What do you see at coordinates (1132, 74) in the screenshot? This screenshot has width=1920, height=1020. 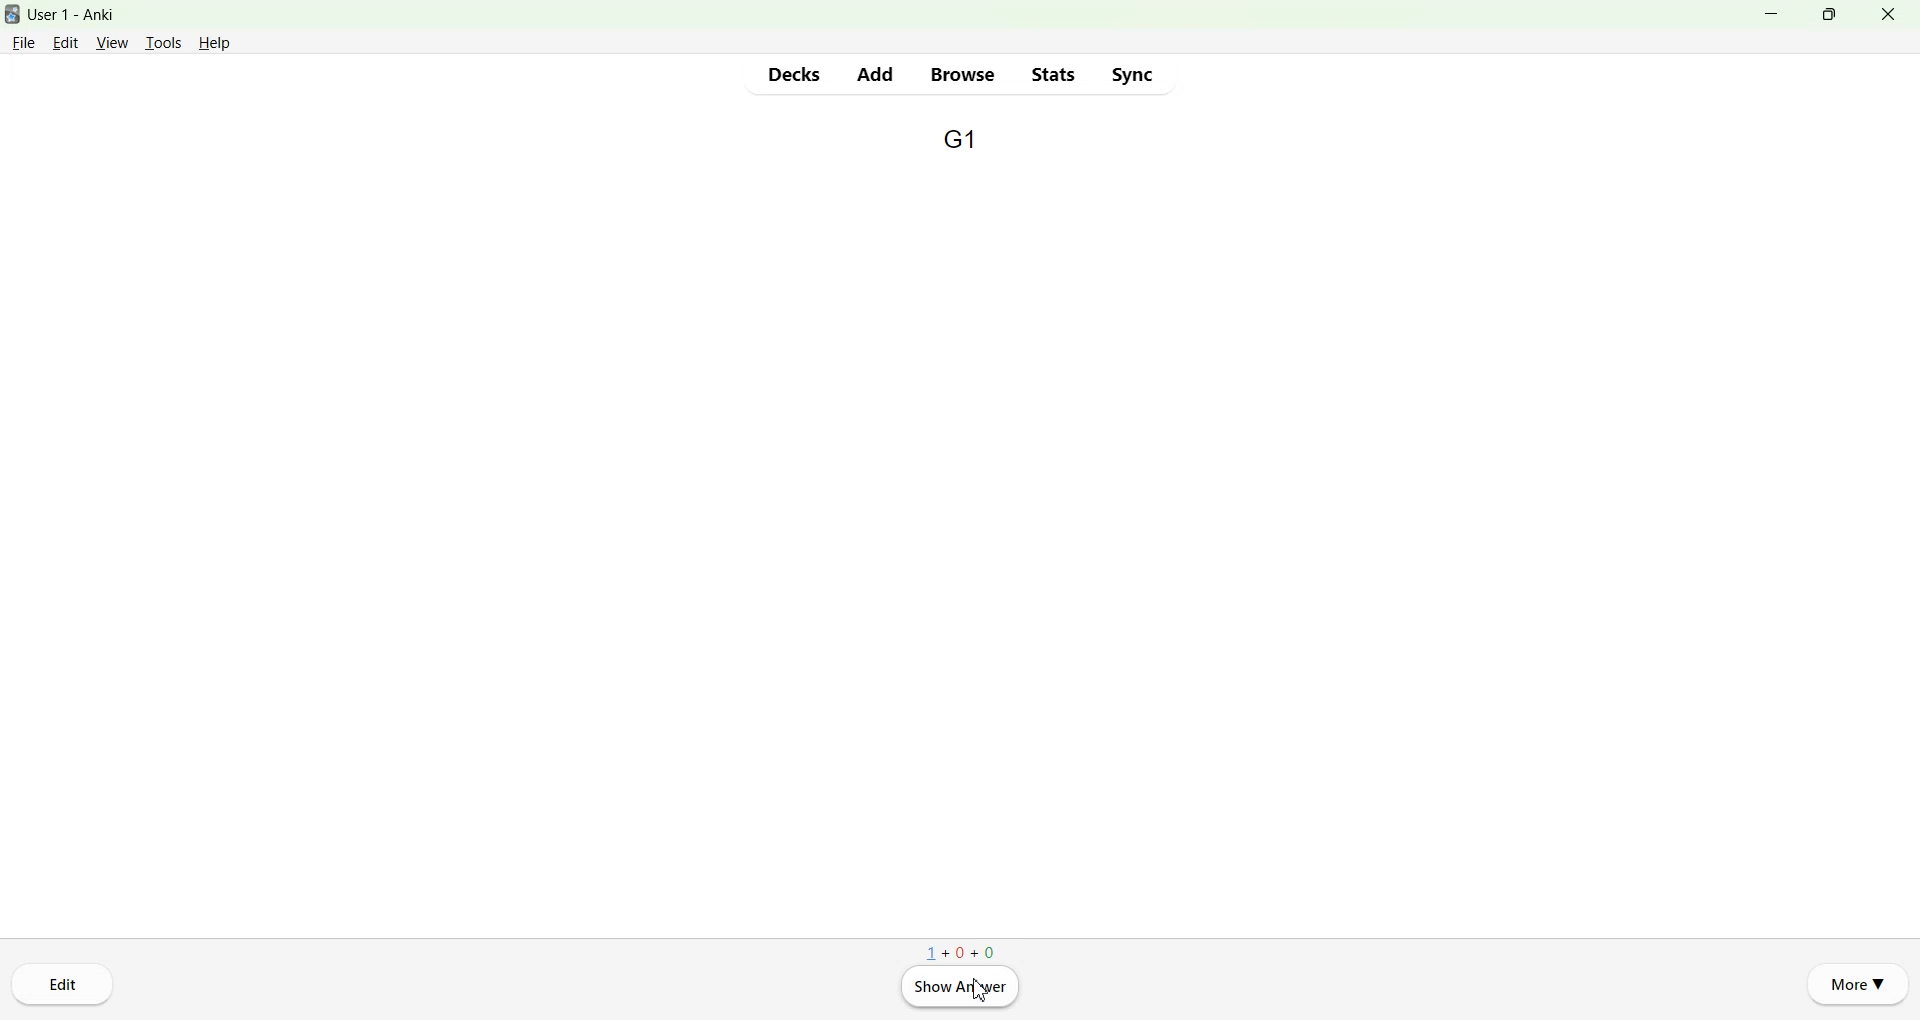 I see `Sync` at bounding box center [1132, 74].